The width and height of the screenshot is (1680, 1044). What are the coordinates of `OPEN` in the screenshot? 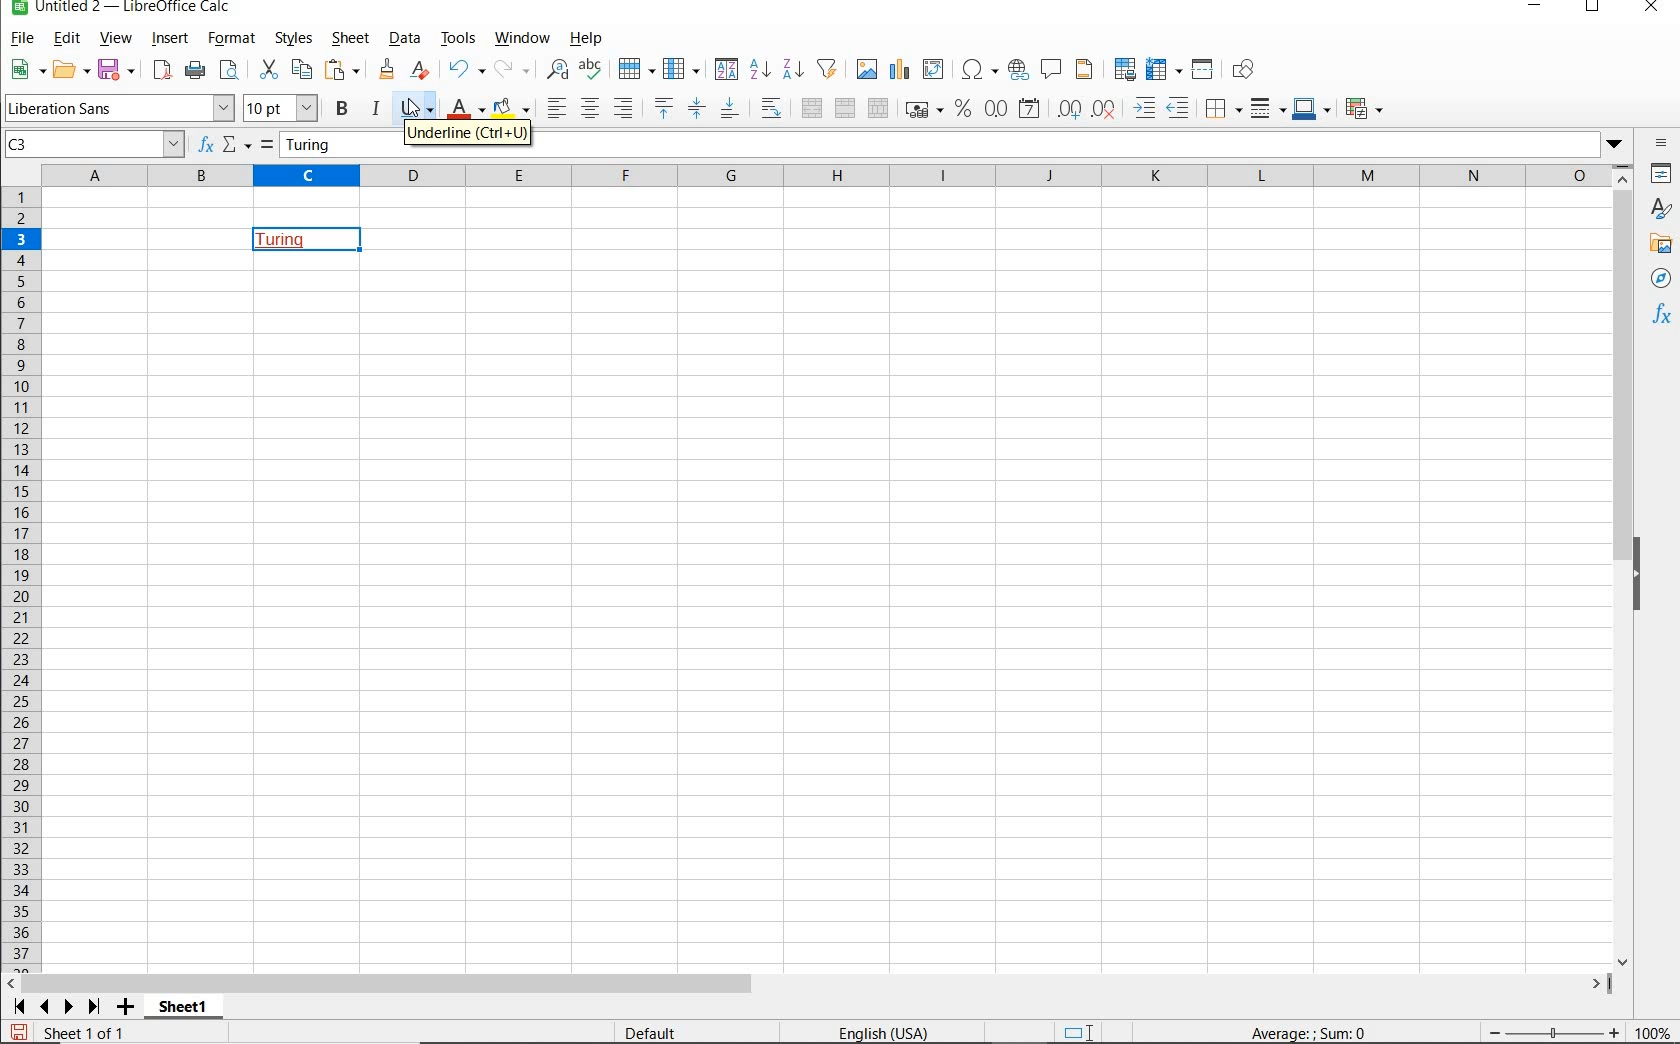 It's located at (69, 68).